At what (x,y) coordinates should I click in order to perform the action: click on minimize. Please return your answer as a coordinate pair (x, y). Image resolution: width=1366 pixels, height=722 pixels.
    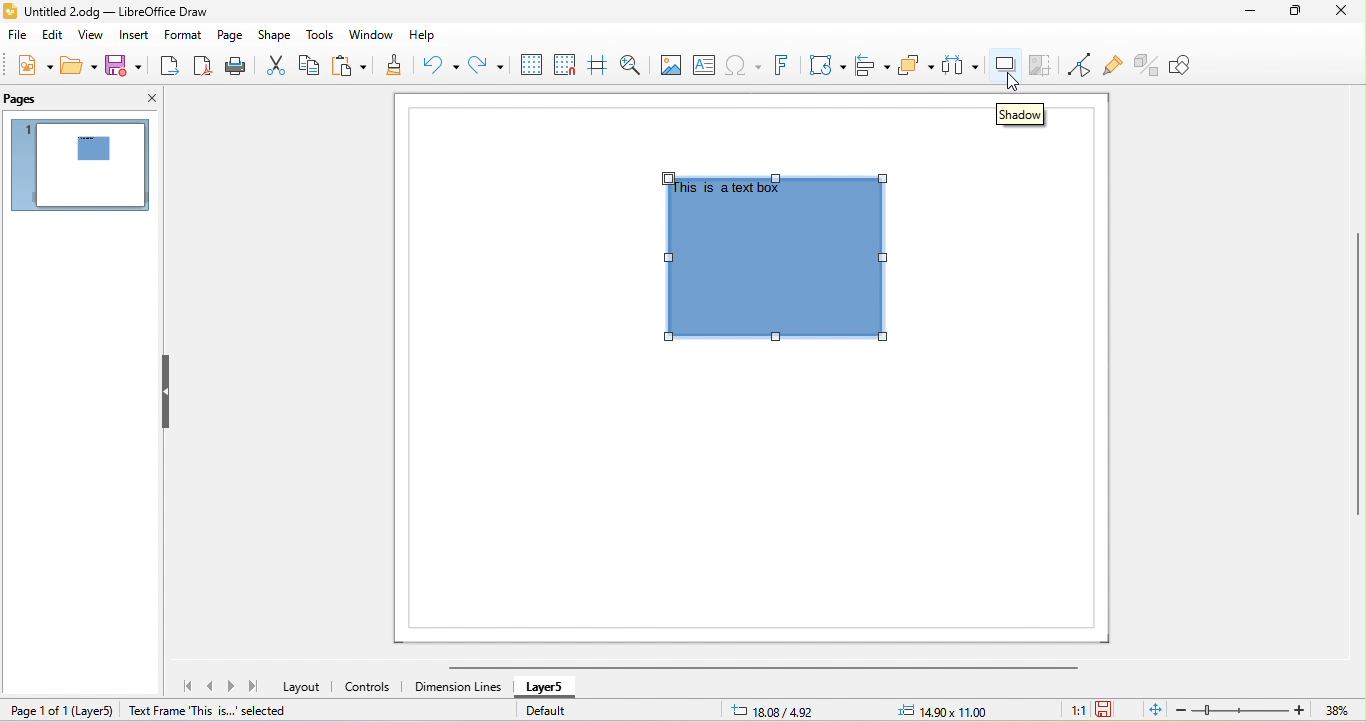
    Looking at the image, I should click on (1257, 12).